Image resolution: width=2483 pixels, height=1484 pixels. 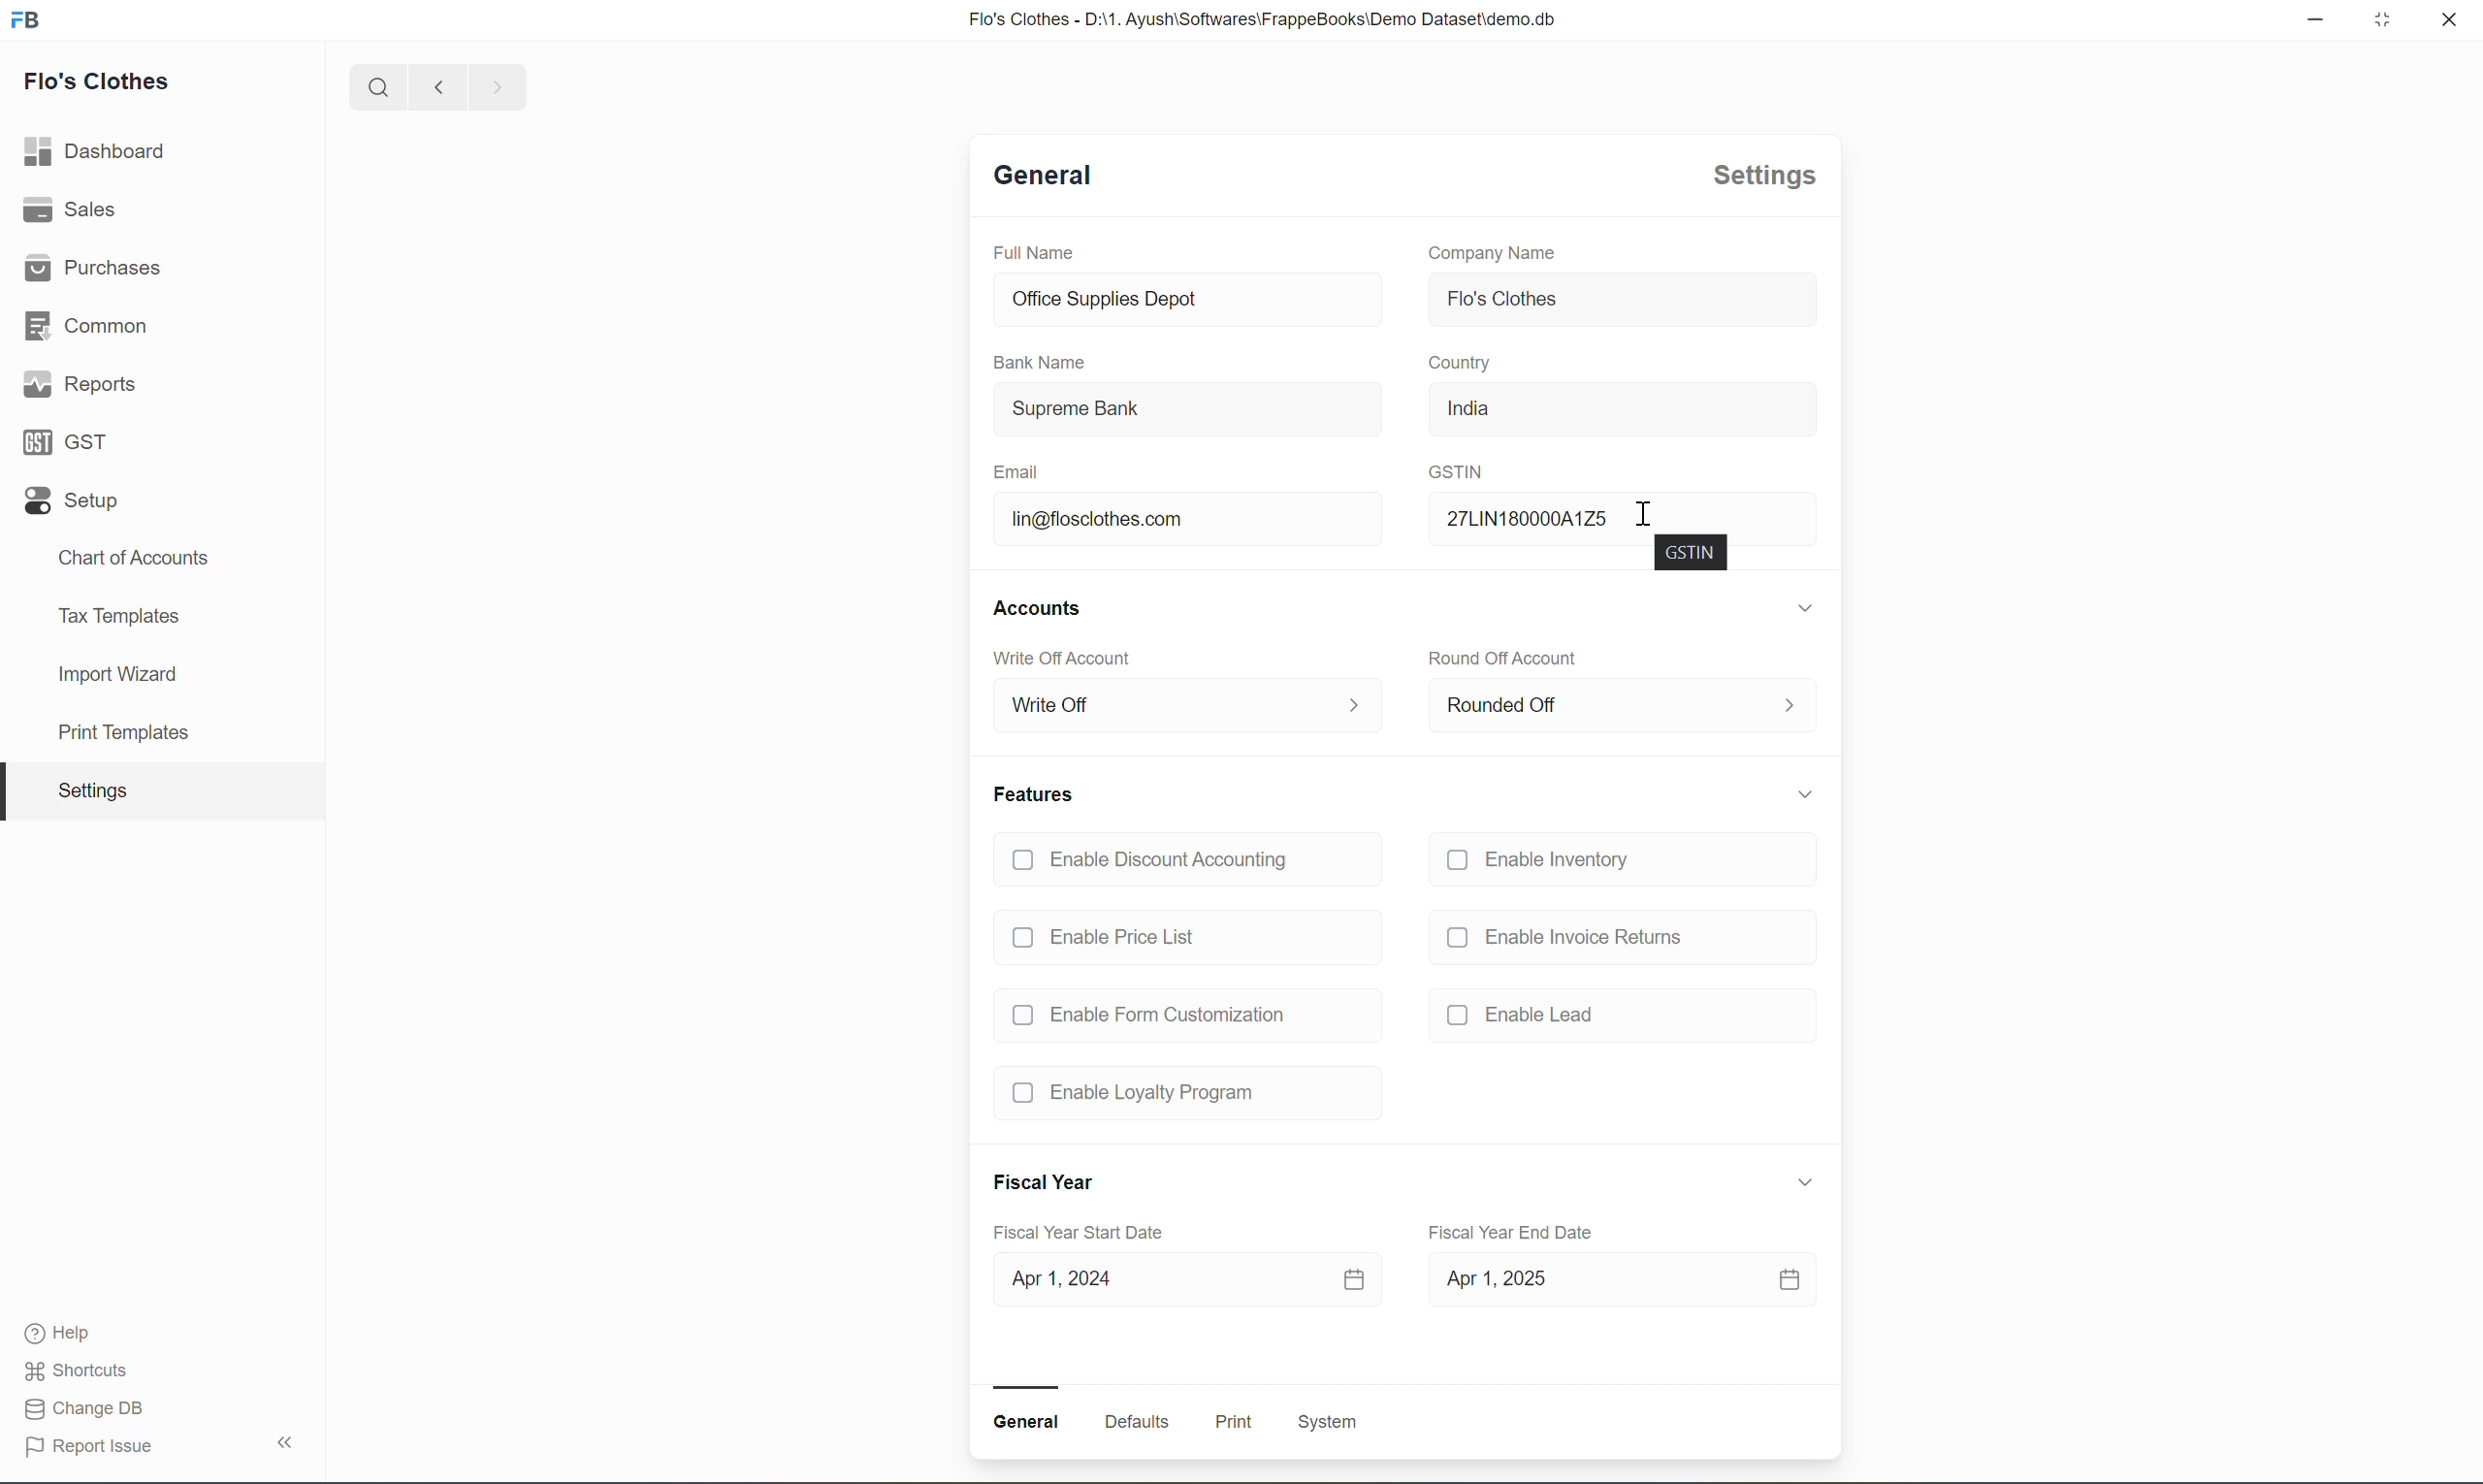 I want to click on Enable Price List, so click(x=1107, y=936).